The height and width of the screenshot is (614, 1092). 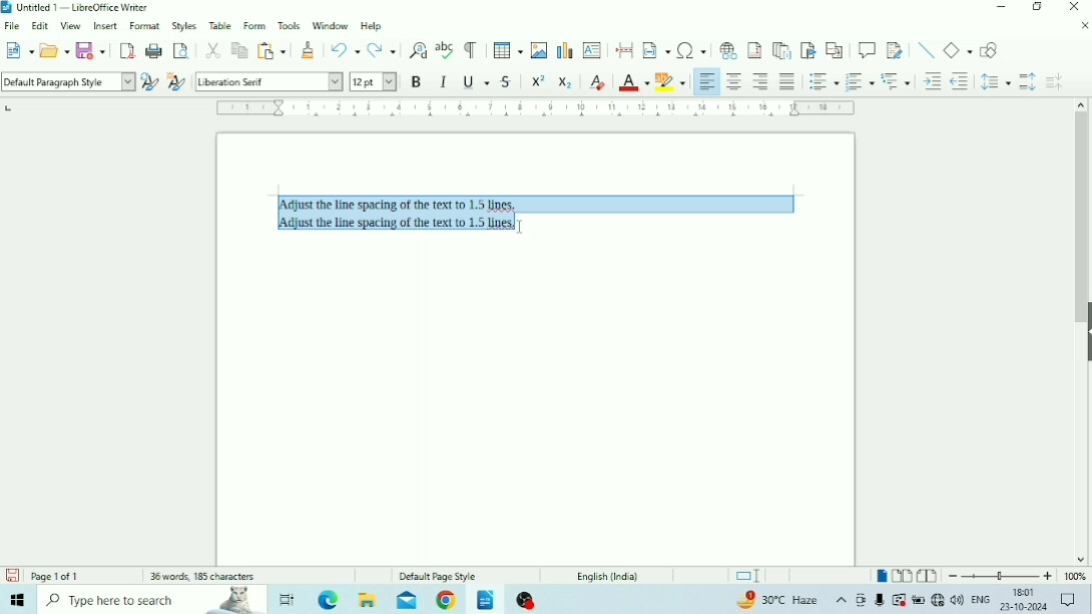 What do you see at coordinates (895, 48) in the screenshot?
I see `Show Track Changes Functions` at bounding box center [895, 48].